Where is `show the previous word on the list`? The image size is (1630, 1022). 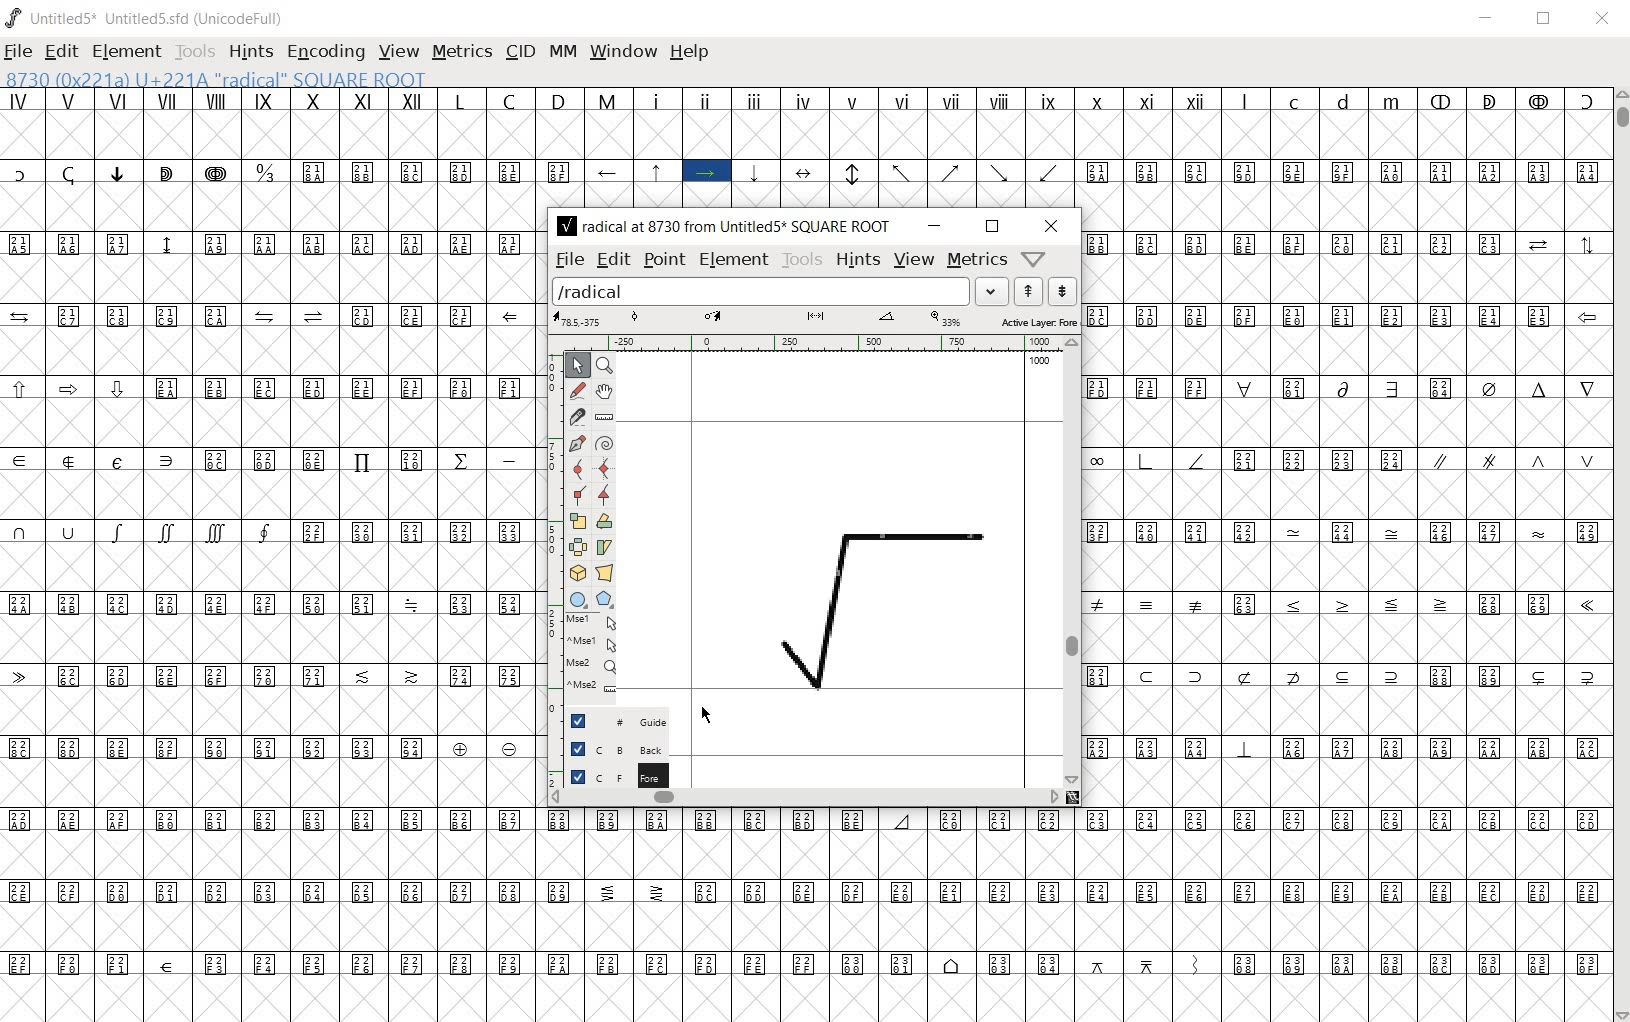 show the previous word on the list is located at coordinates (1063, 290).